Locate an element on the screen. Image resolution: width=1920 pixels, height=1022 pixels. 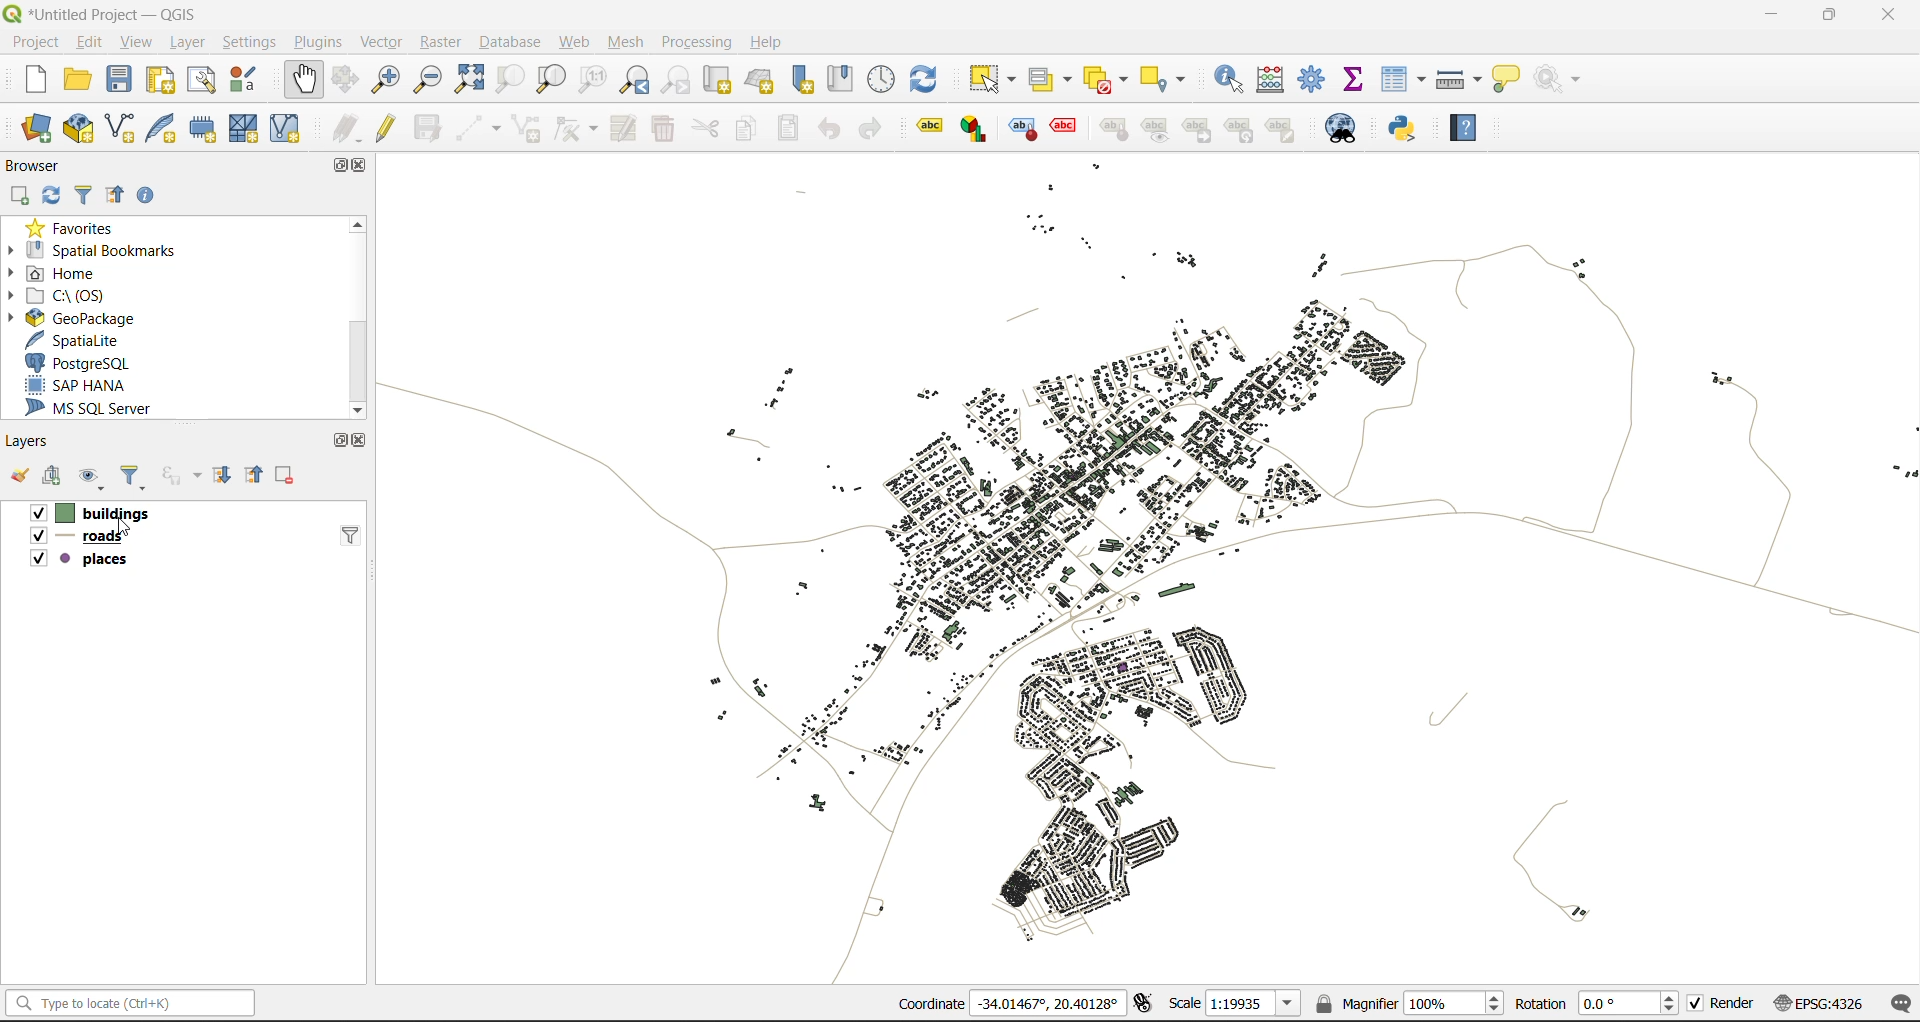
remove is located at coordinates (289, 476).